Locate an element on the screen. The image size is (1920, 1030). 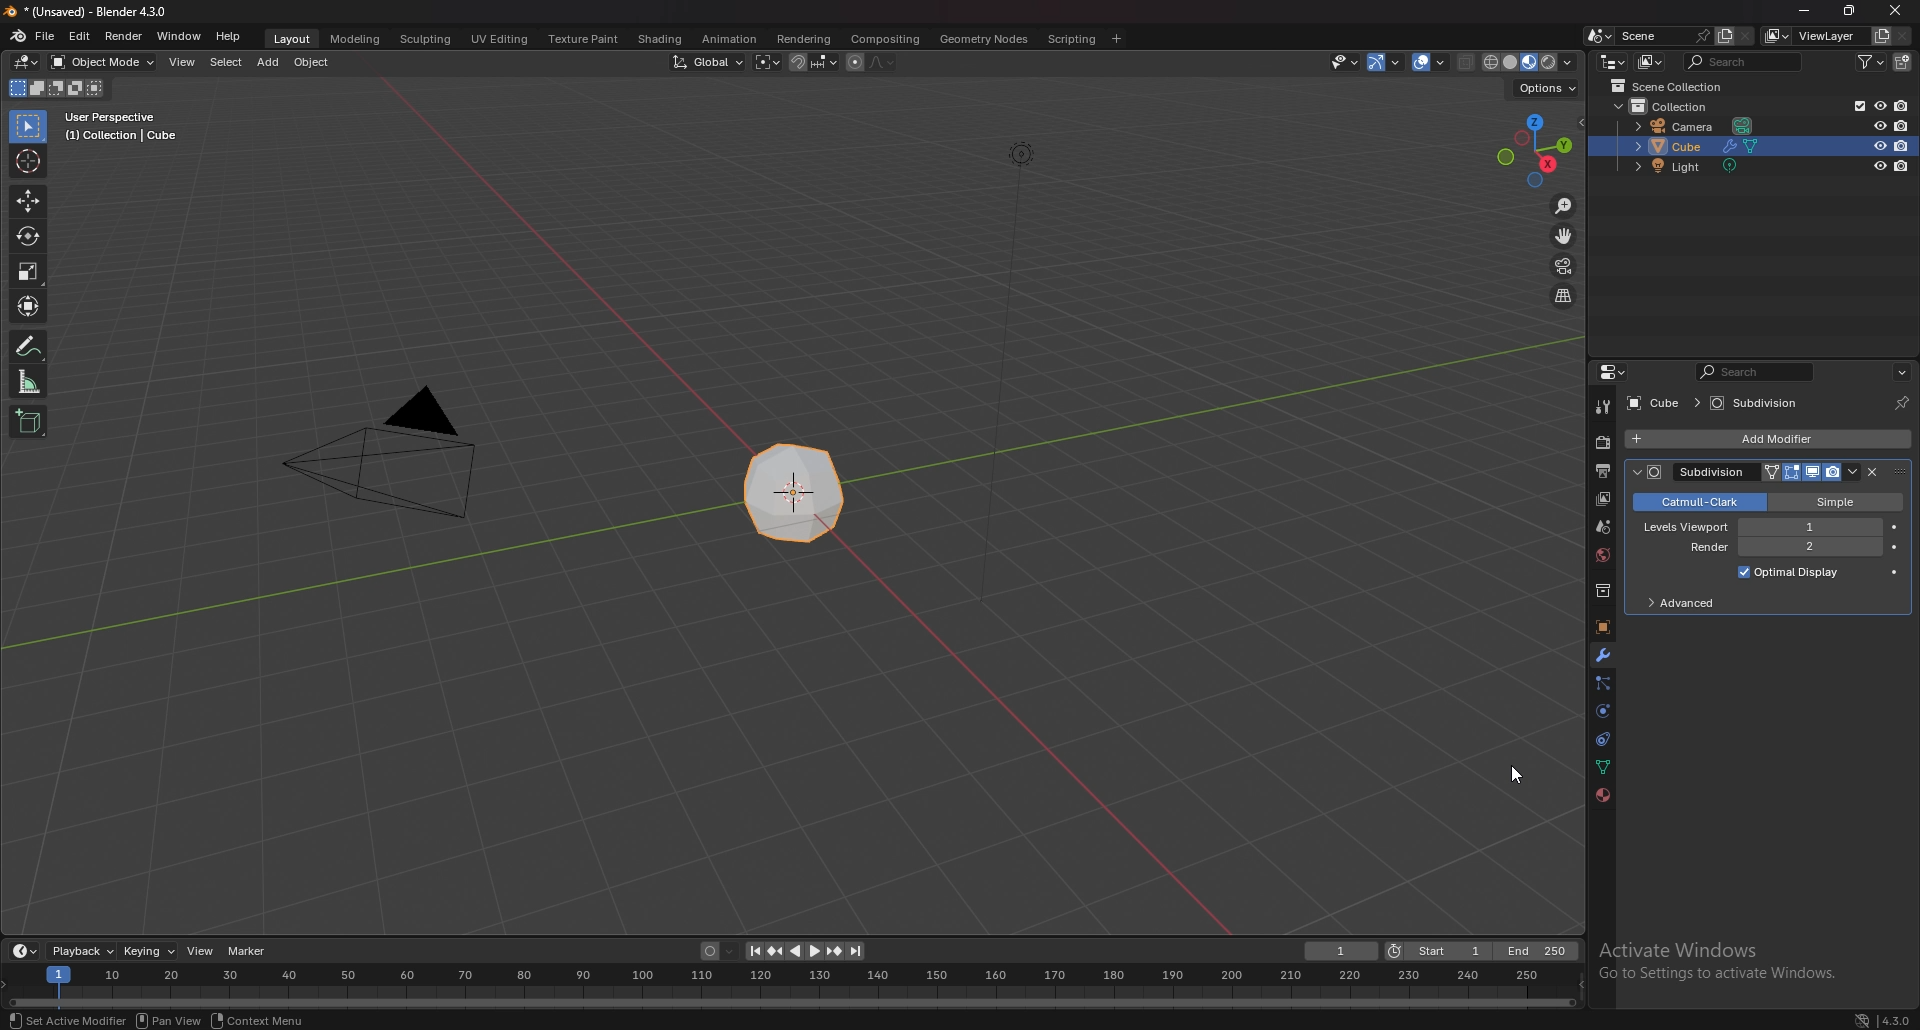
jump to endpoint is located at coordinates (858, 951).